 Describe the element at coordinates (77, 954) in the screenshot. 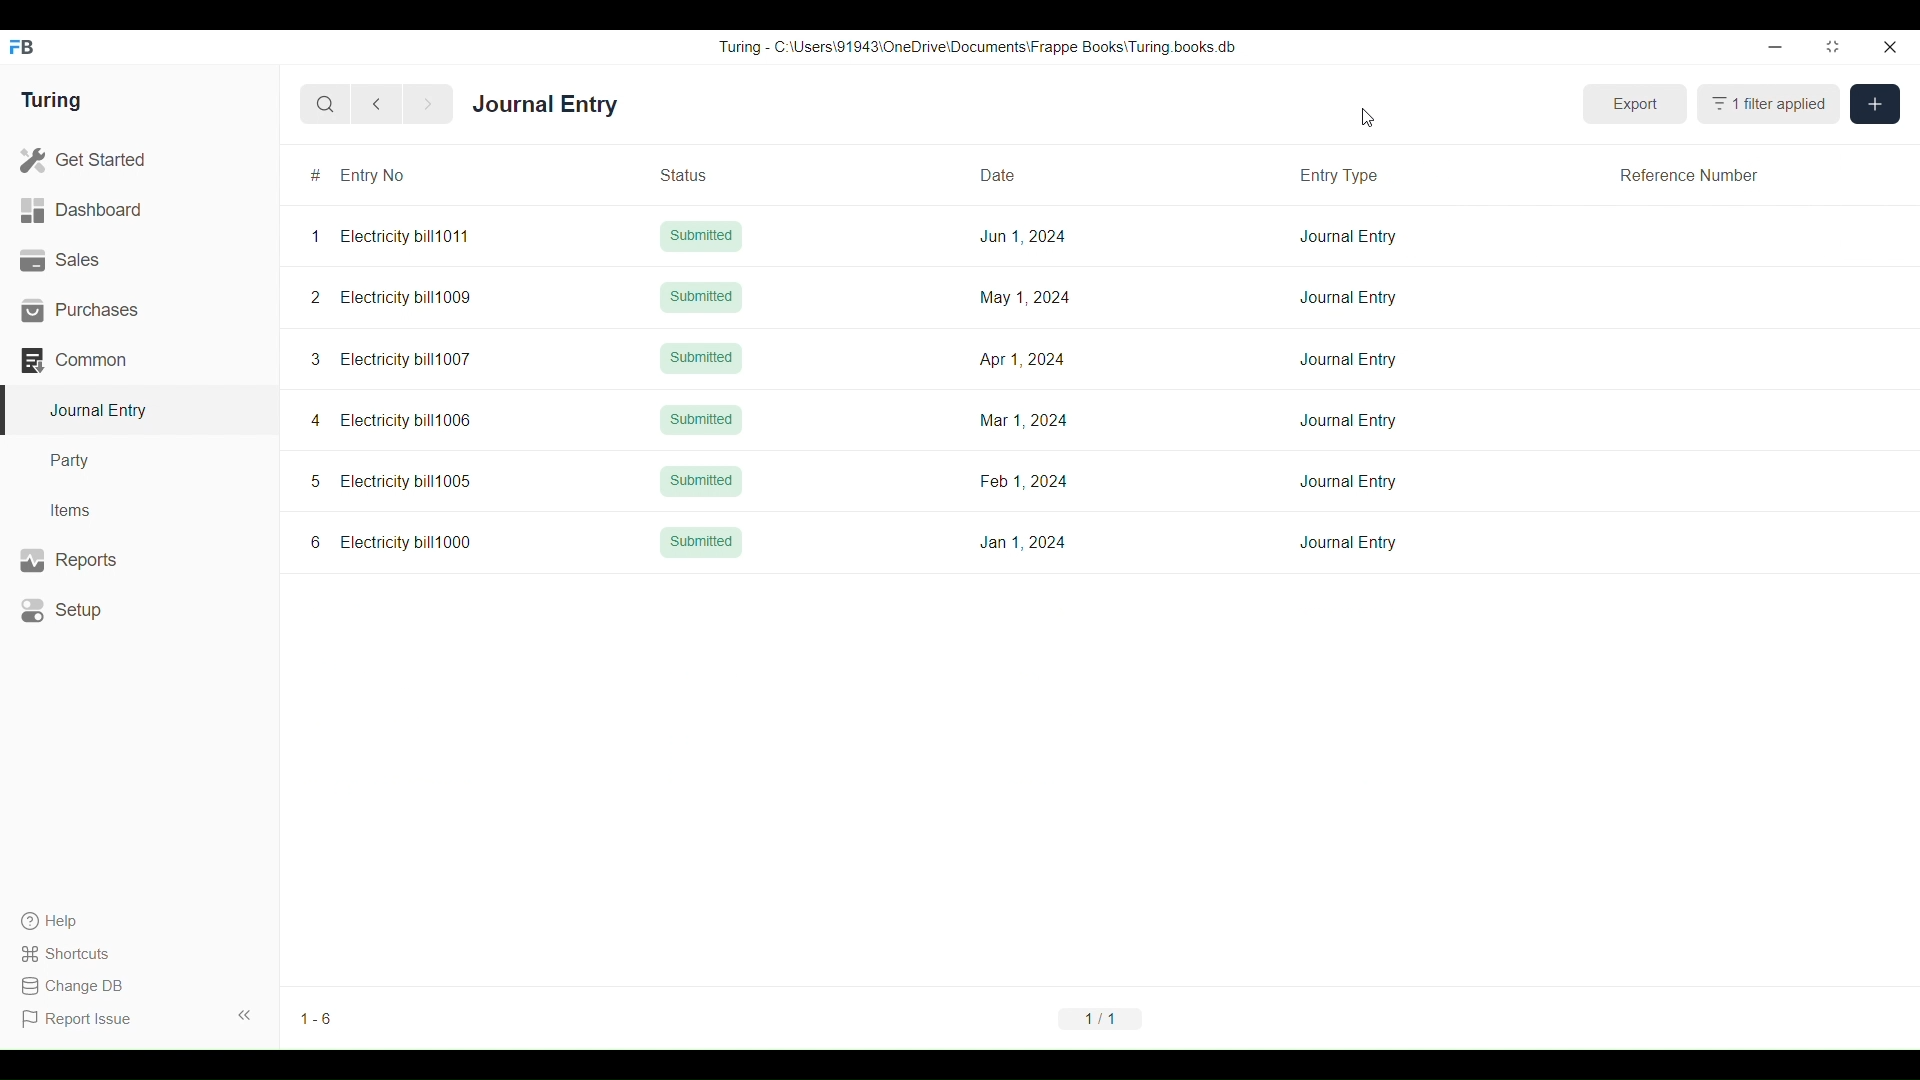

I see `Shortcuts` at that location.